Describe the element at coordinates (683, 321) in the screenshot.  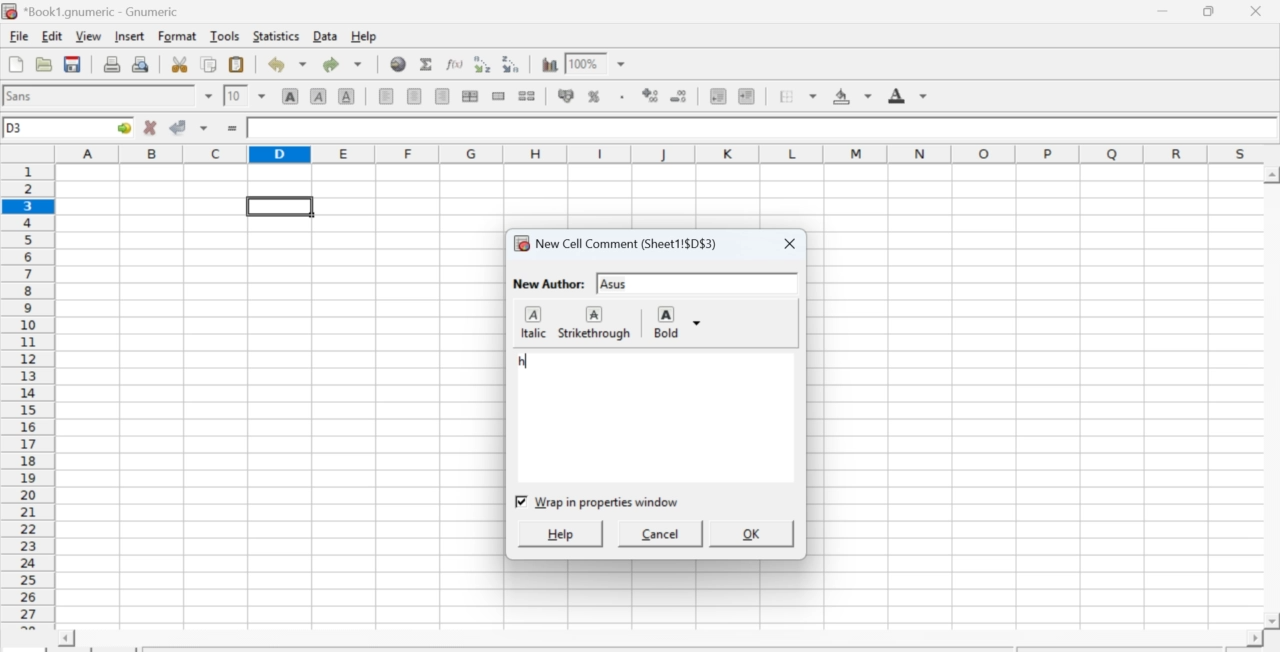
I see `Bold` at that location.